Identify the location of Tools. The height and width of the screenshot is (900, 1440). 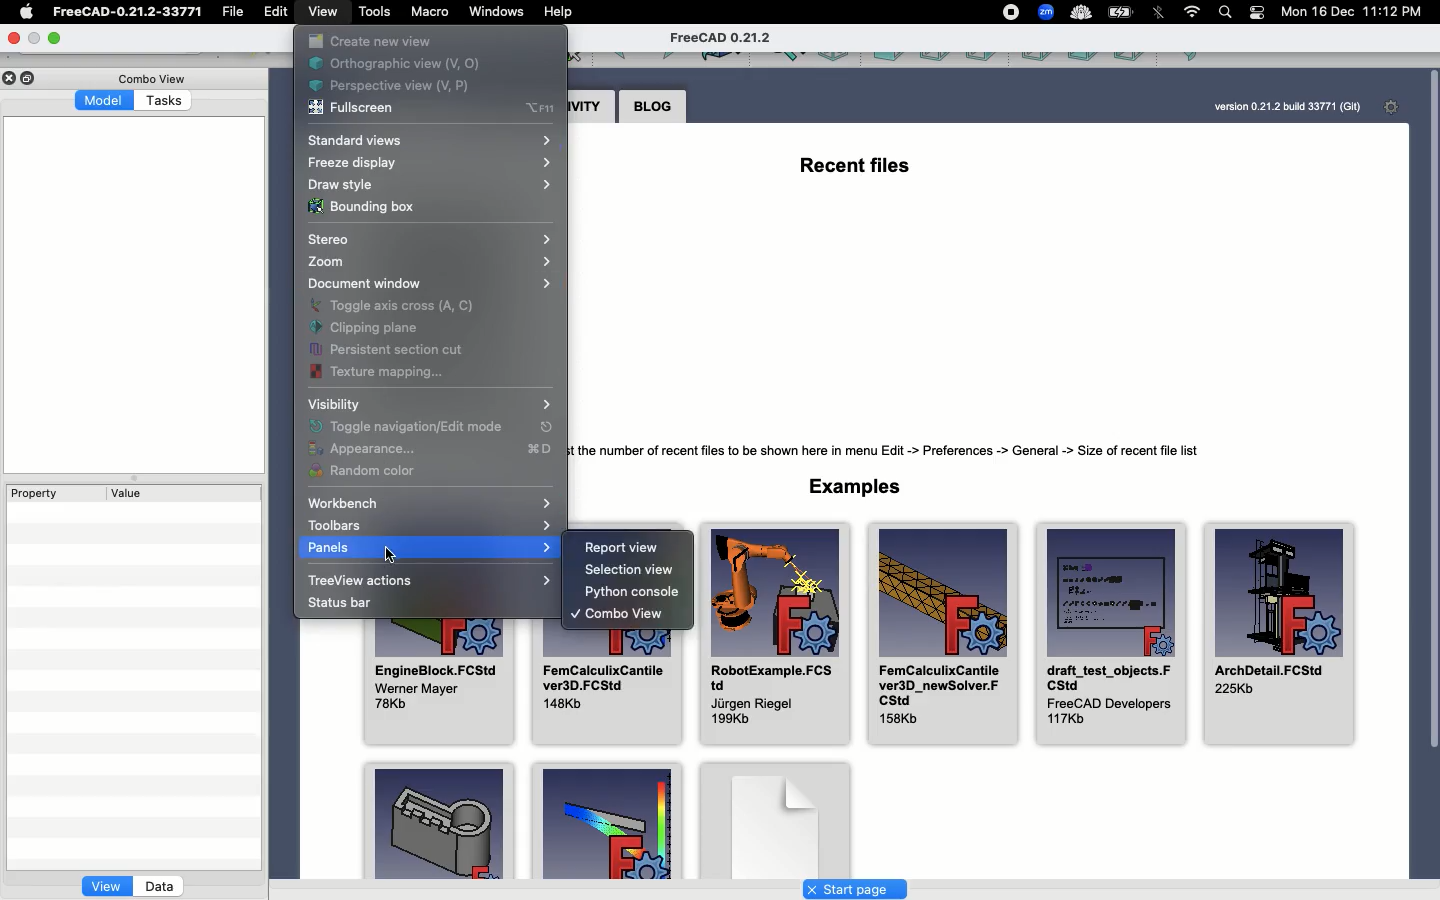
(373, 12).